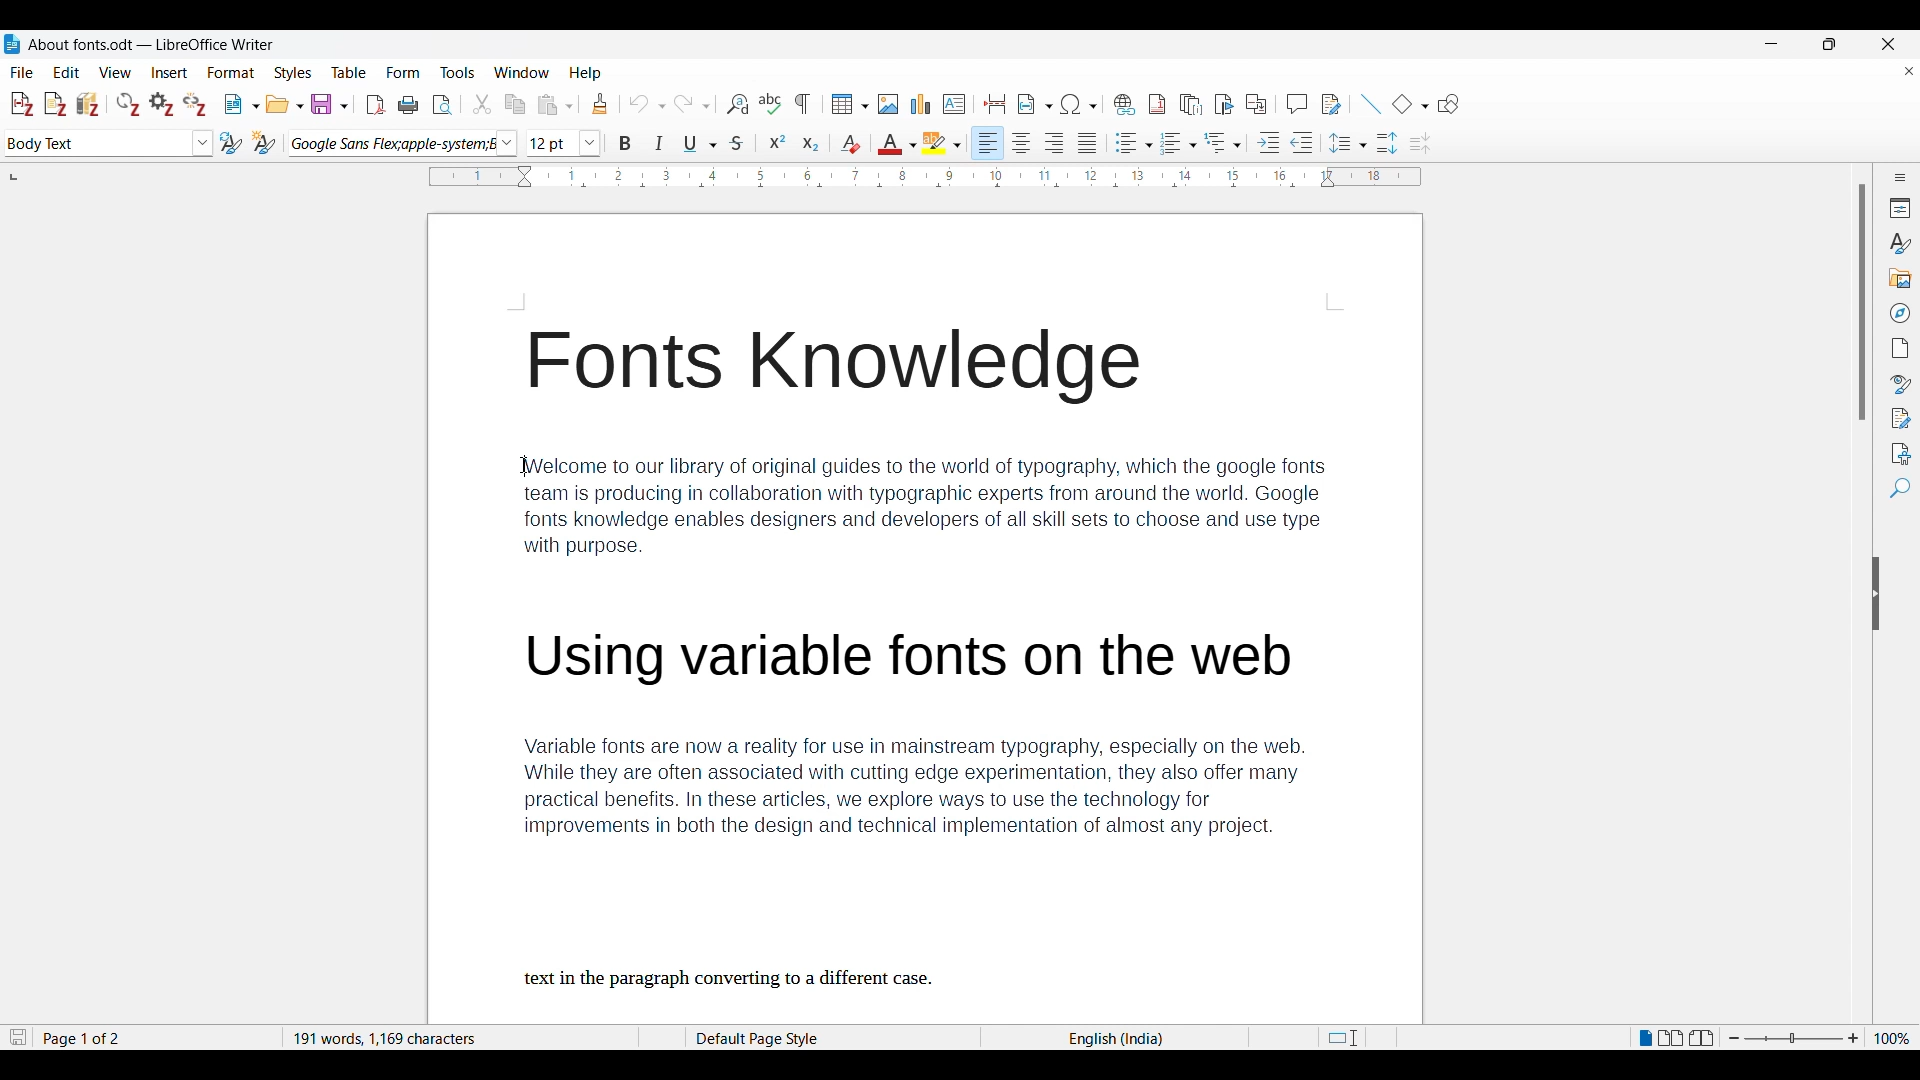 The height and width of the screenshot is (1080, 1920). What do you see at coordinates (925, 177) in the screenshot?
I see `Horizontal scale` at bounding box center [925, 177].